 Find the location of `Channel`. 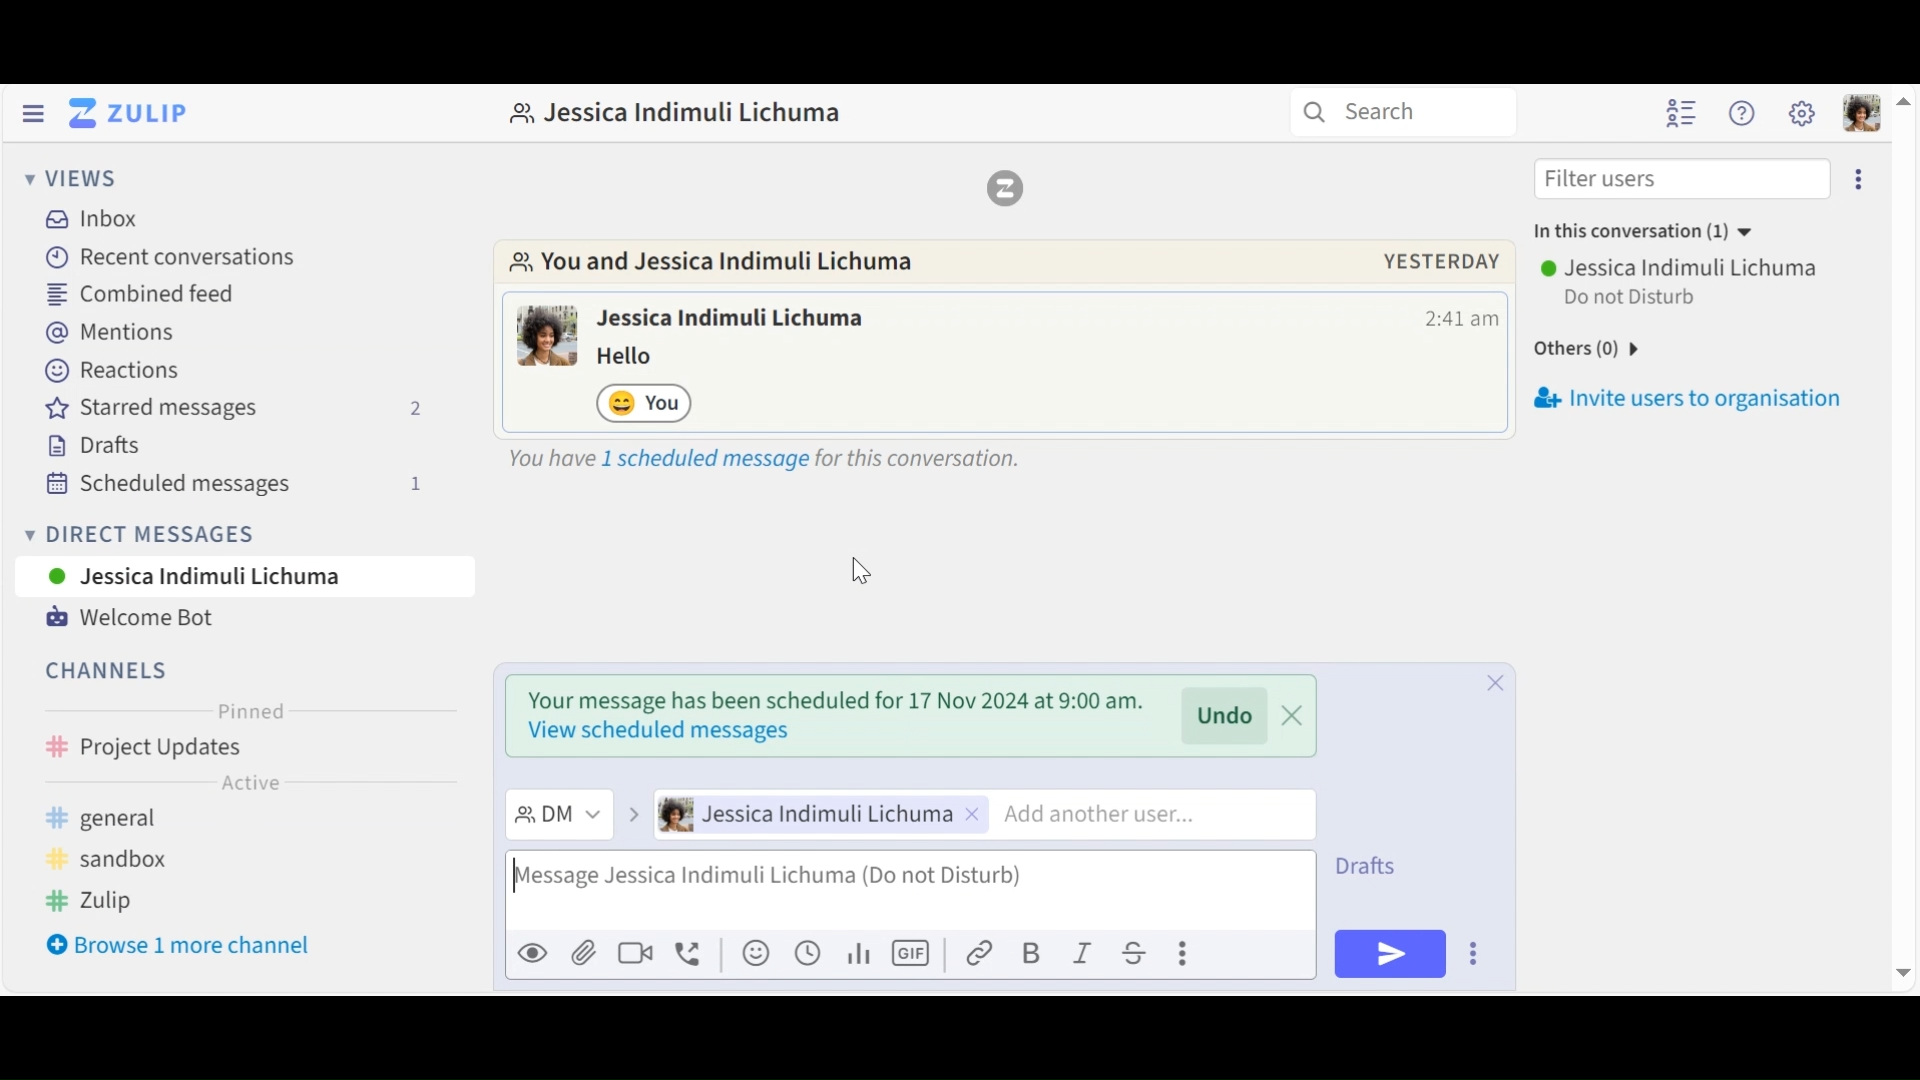

Channel is located at coordinates (239, 746).